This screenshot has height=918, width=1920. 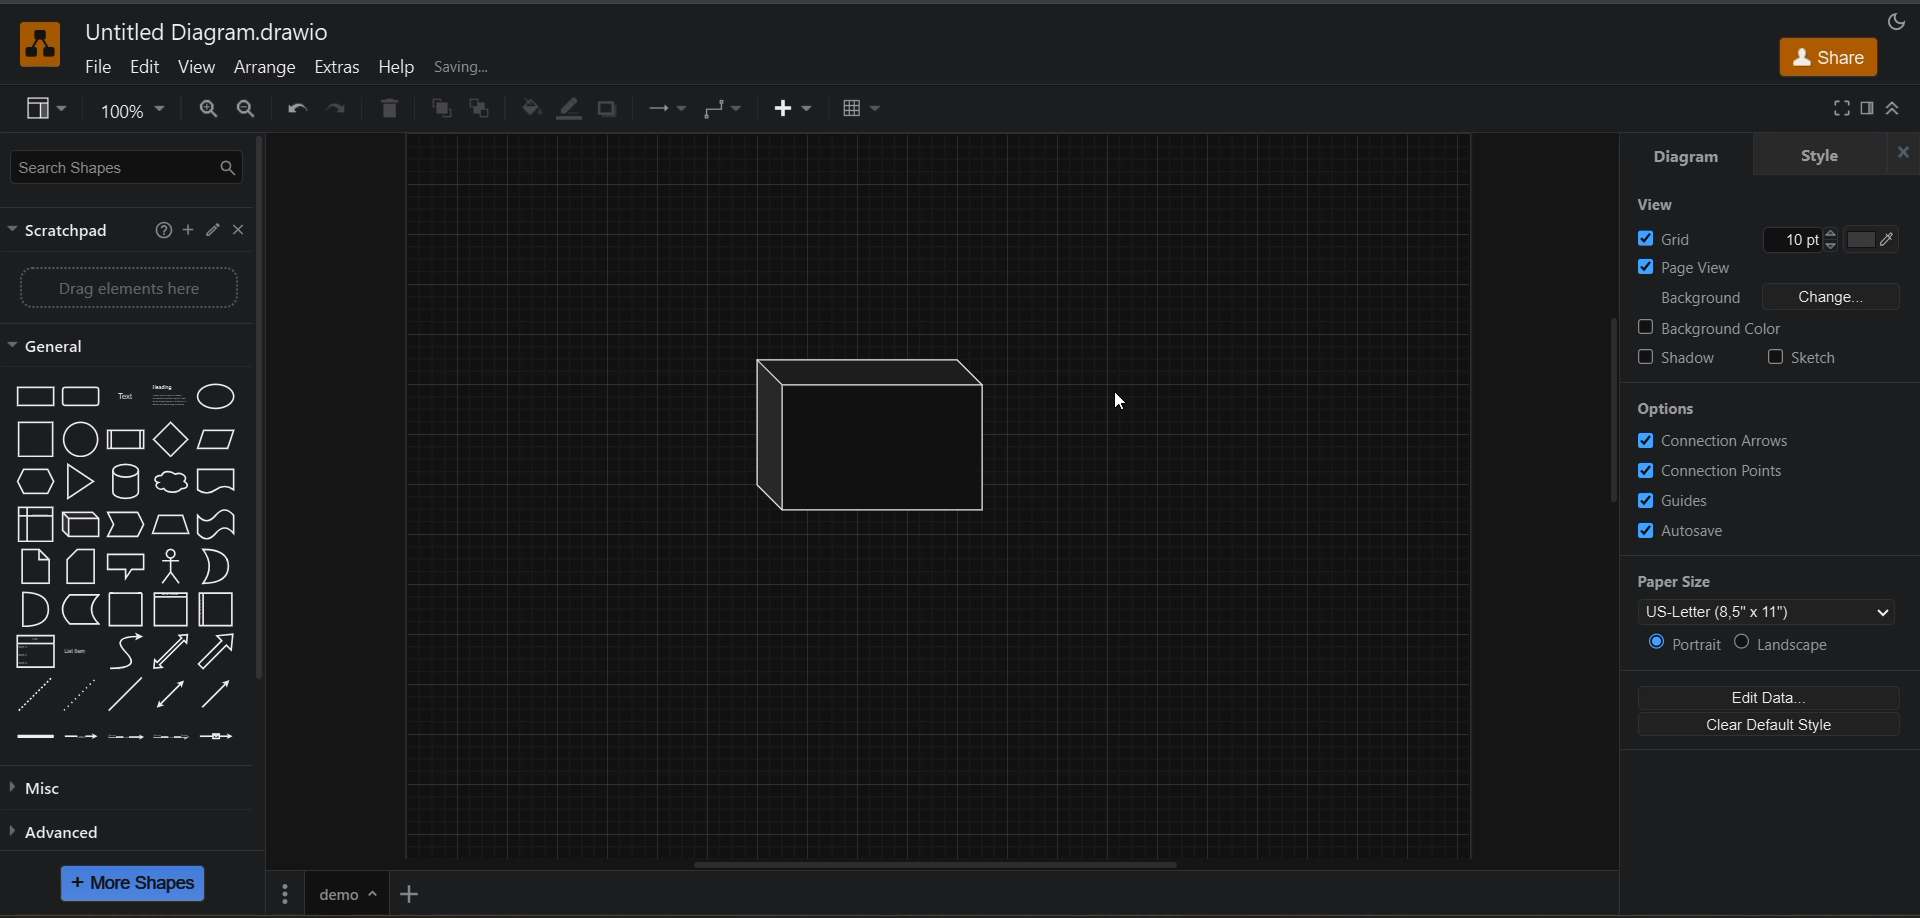 What do you see at coordinates (1686, 159) in the screenshot?
I see `diagram` at bounding box center [1686, 159].